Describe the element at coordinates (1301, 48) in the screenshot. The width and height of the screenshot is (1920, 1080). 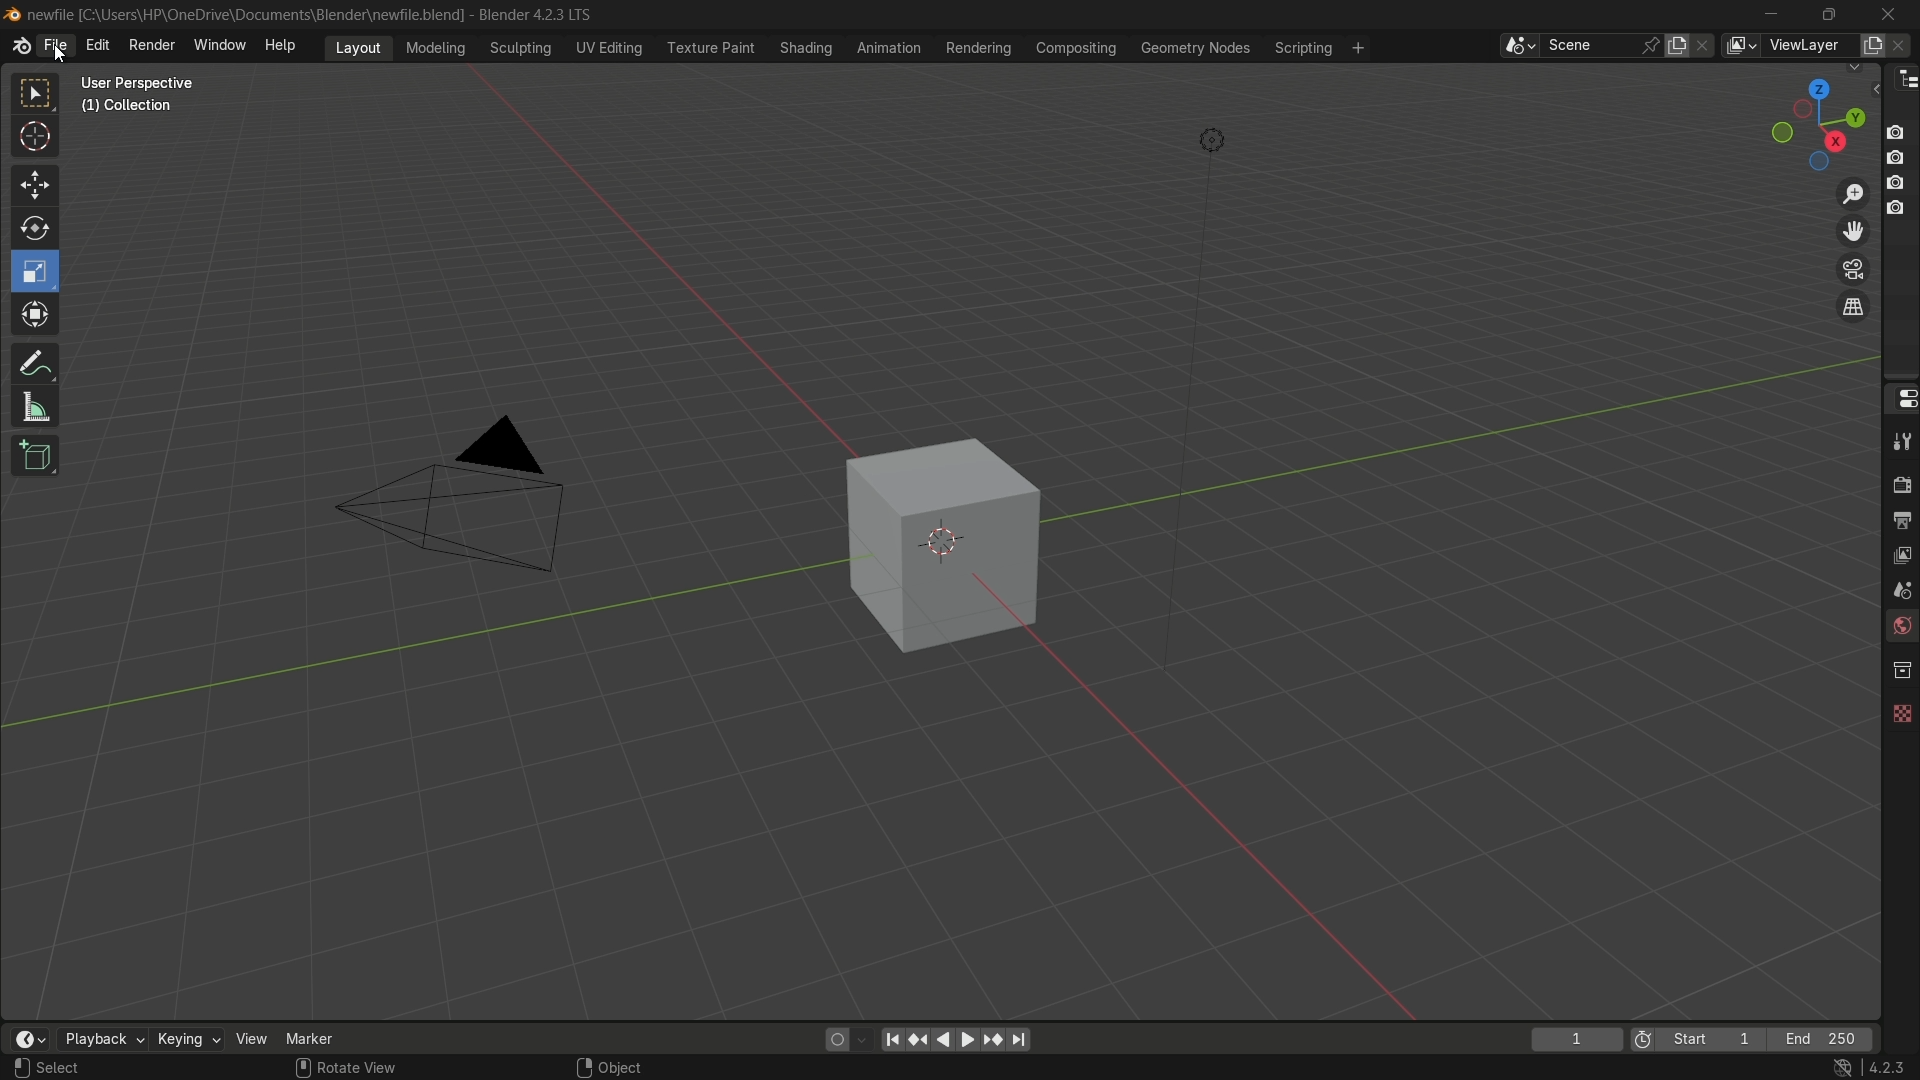
I see `scripting menu` at that location.